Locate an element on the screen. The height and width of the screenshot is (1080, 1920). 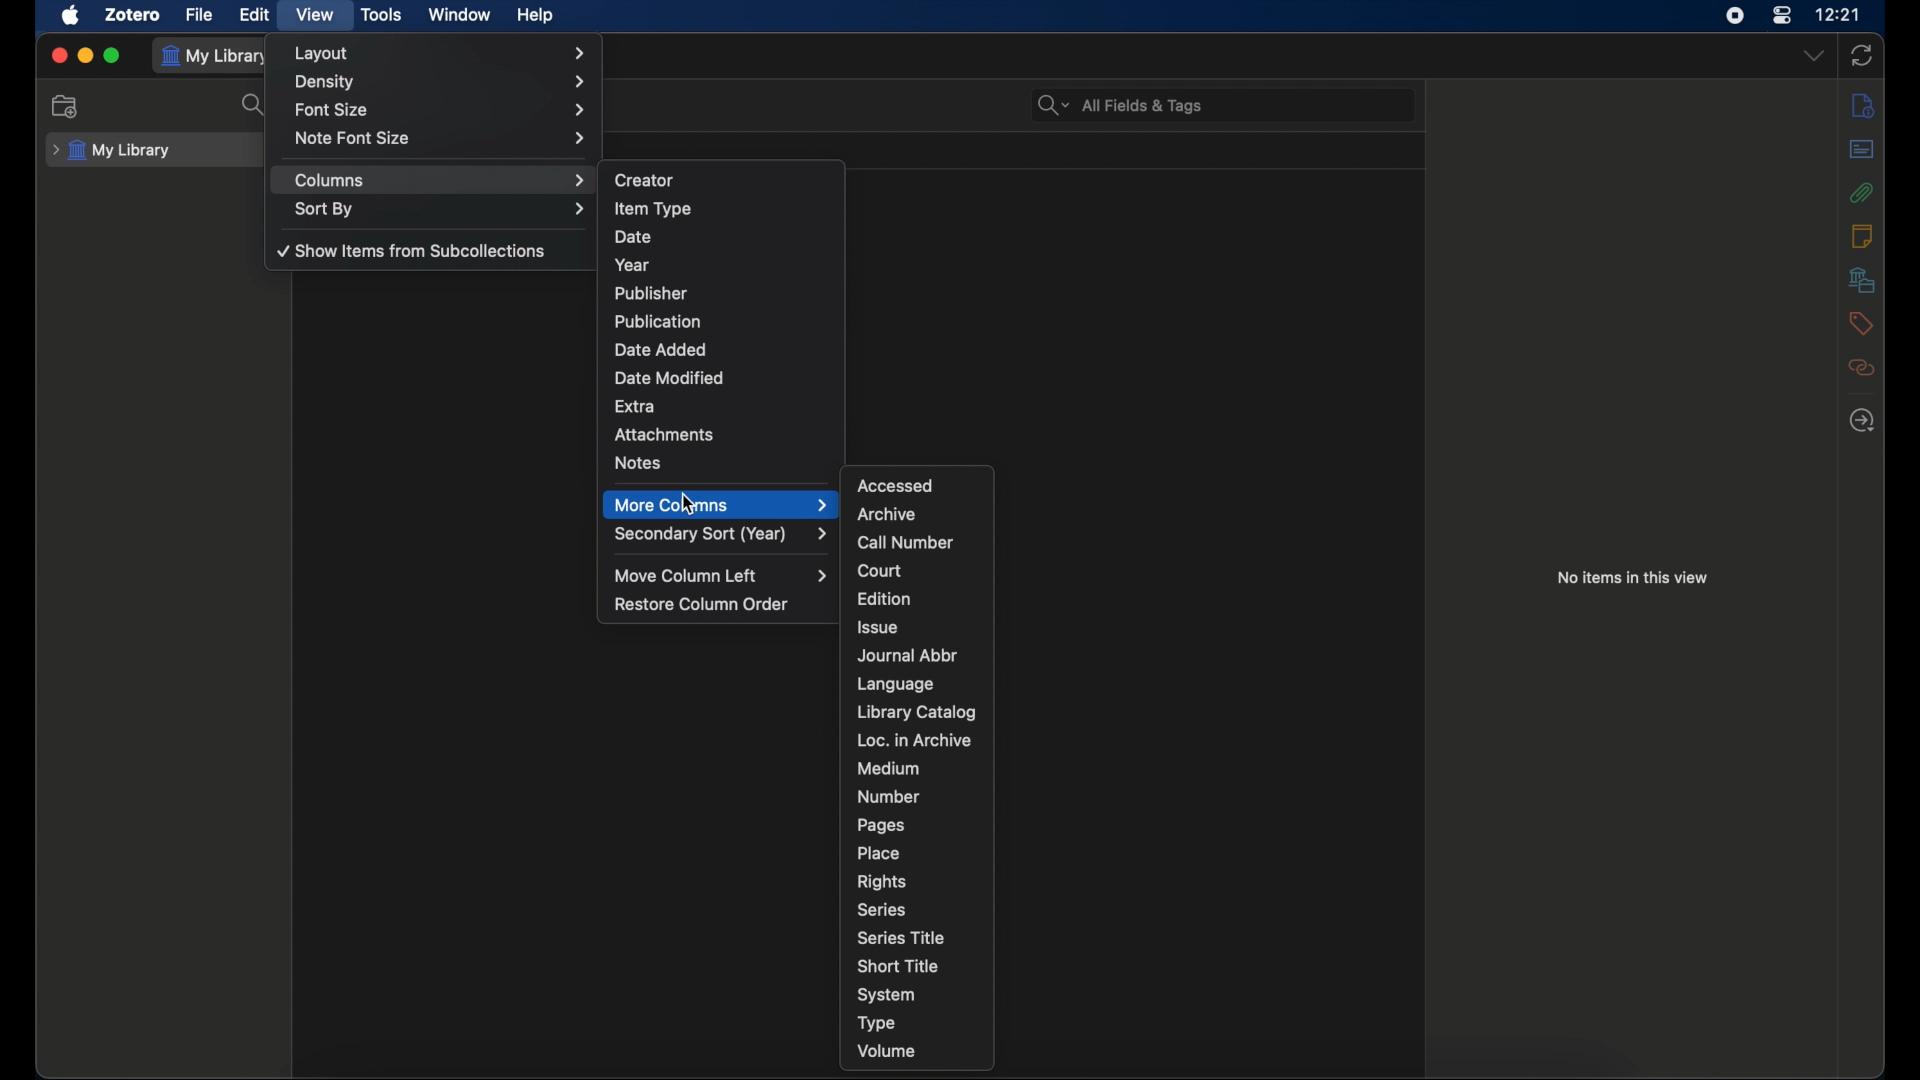
apple is located at coordinates (71, 15).